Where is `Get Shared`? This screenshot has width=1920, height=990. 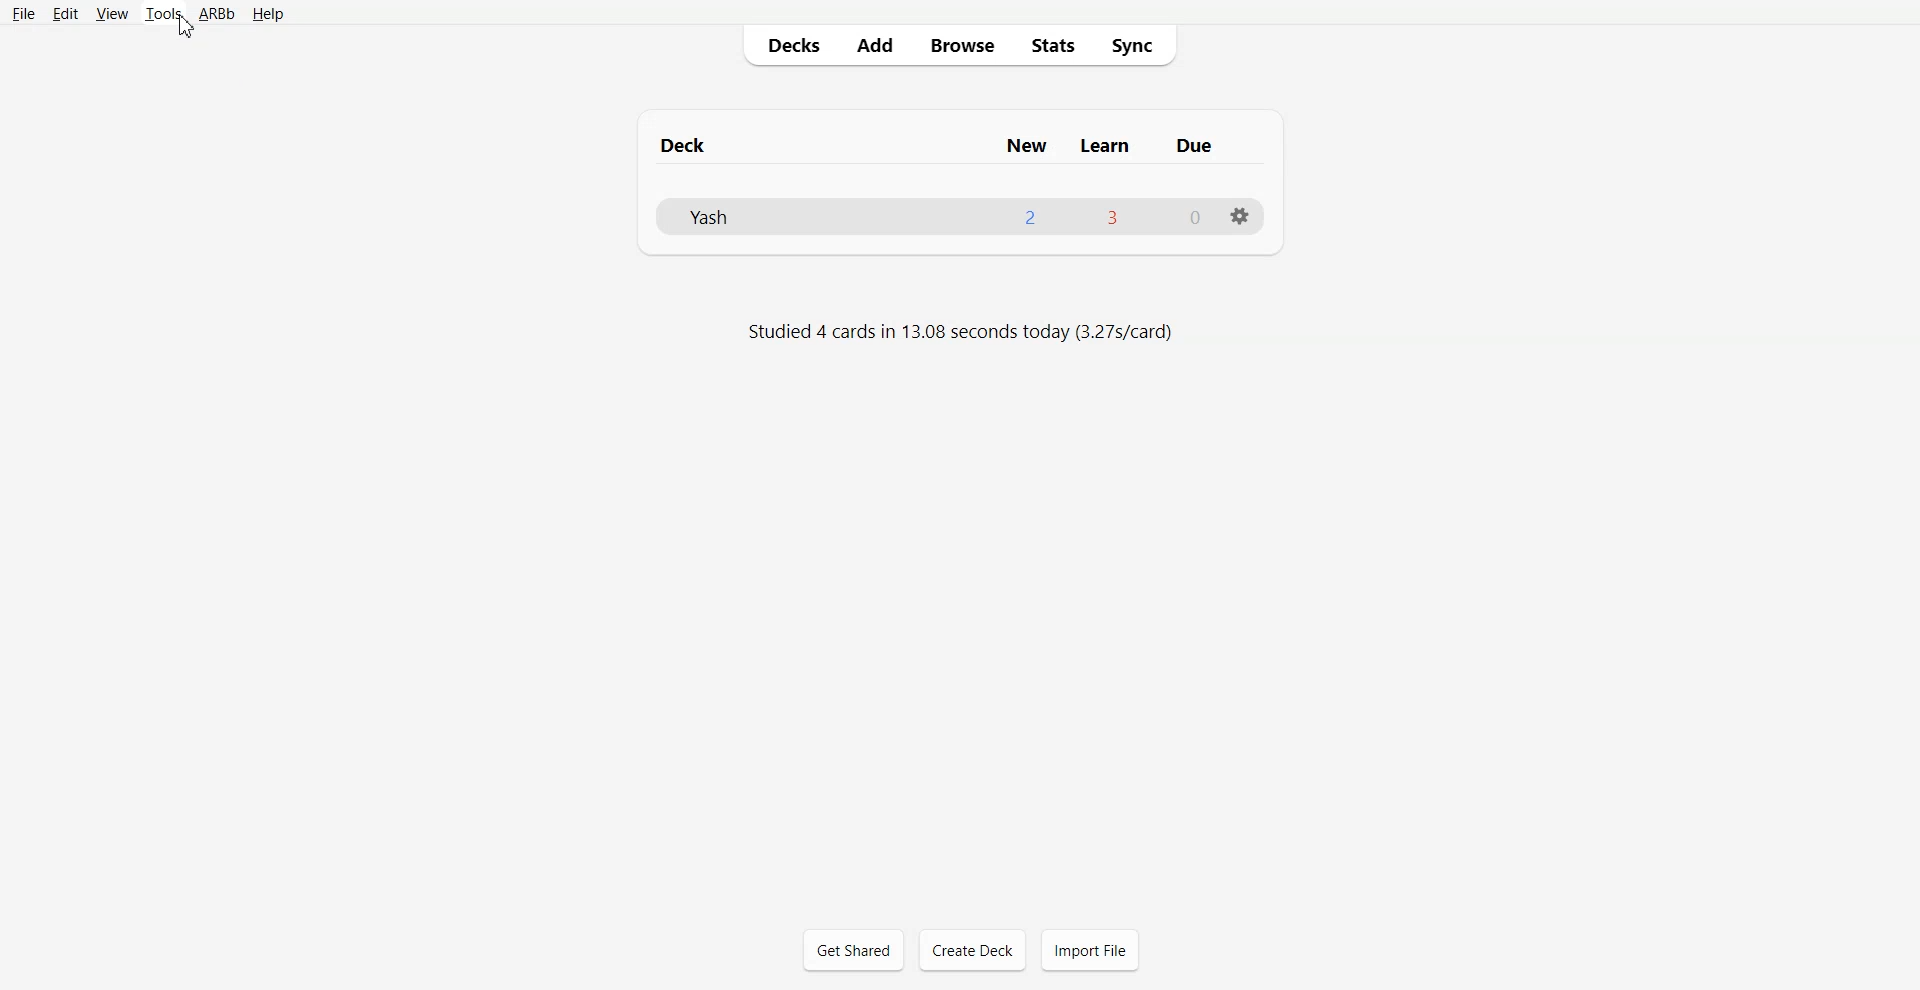
Get Shared is located at coordinates (853, 949).